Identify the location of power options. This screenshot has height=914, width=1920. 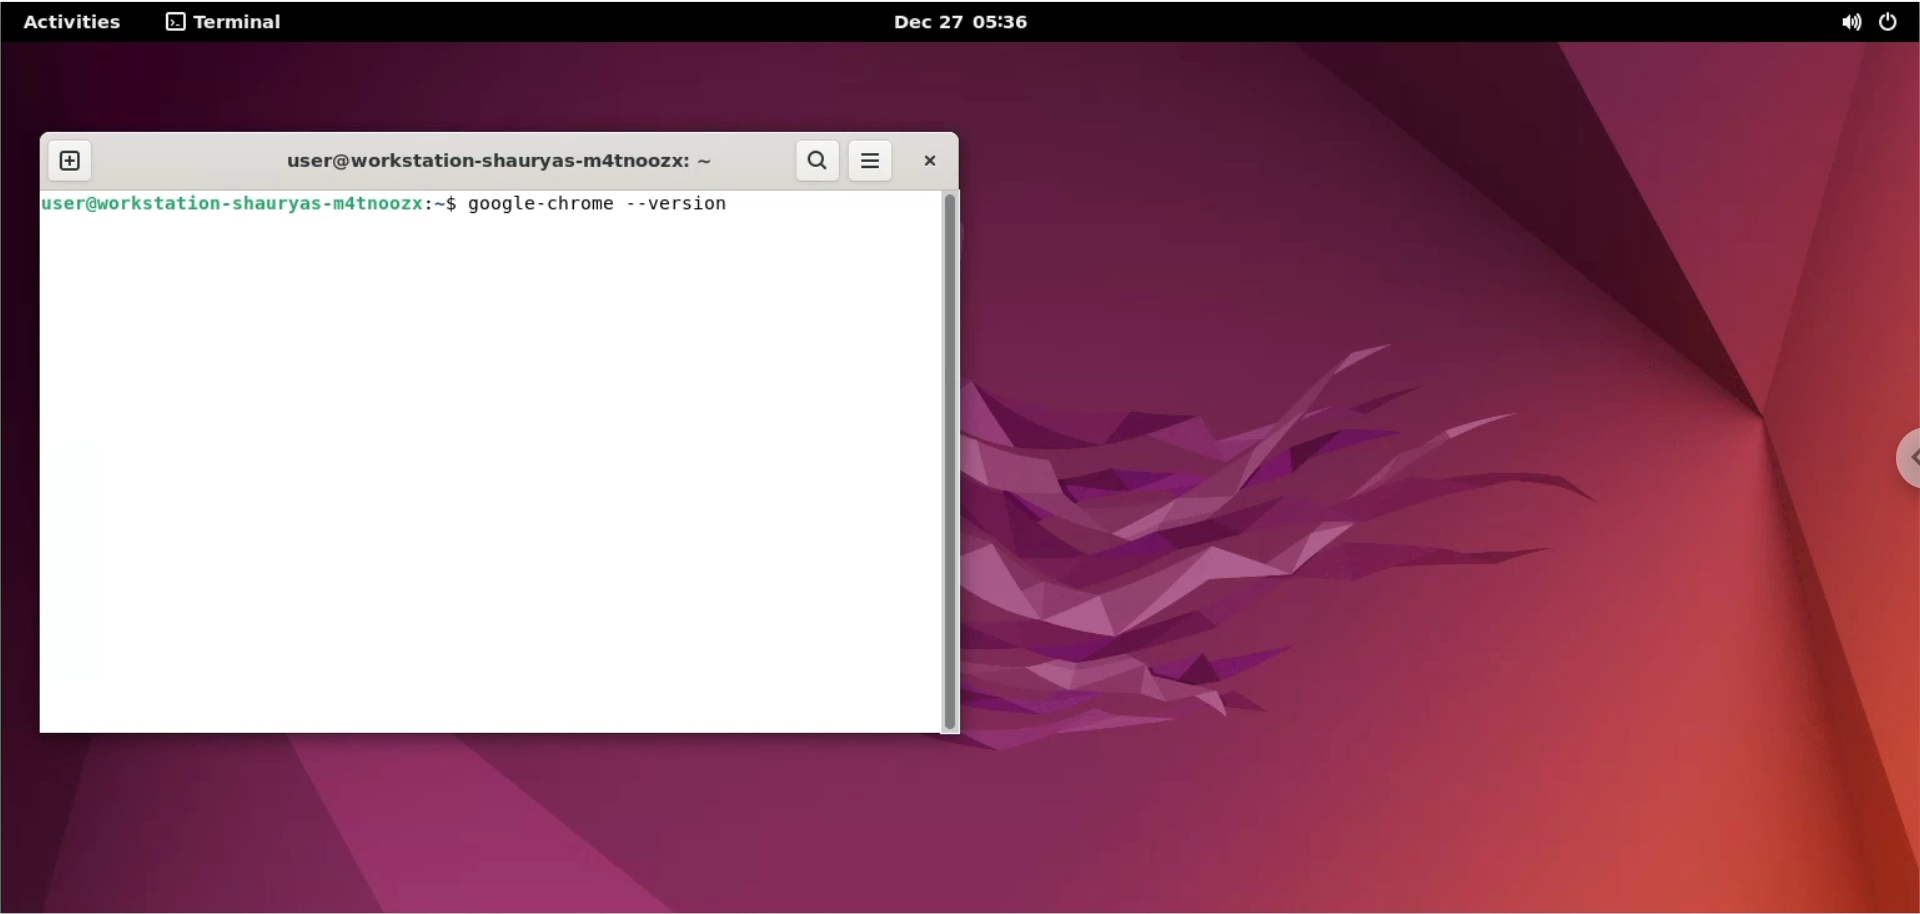
(1893, 22).